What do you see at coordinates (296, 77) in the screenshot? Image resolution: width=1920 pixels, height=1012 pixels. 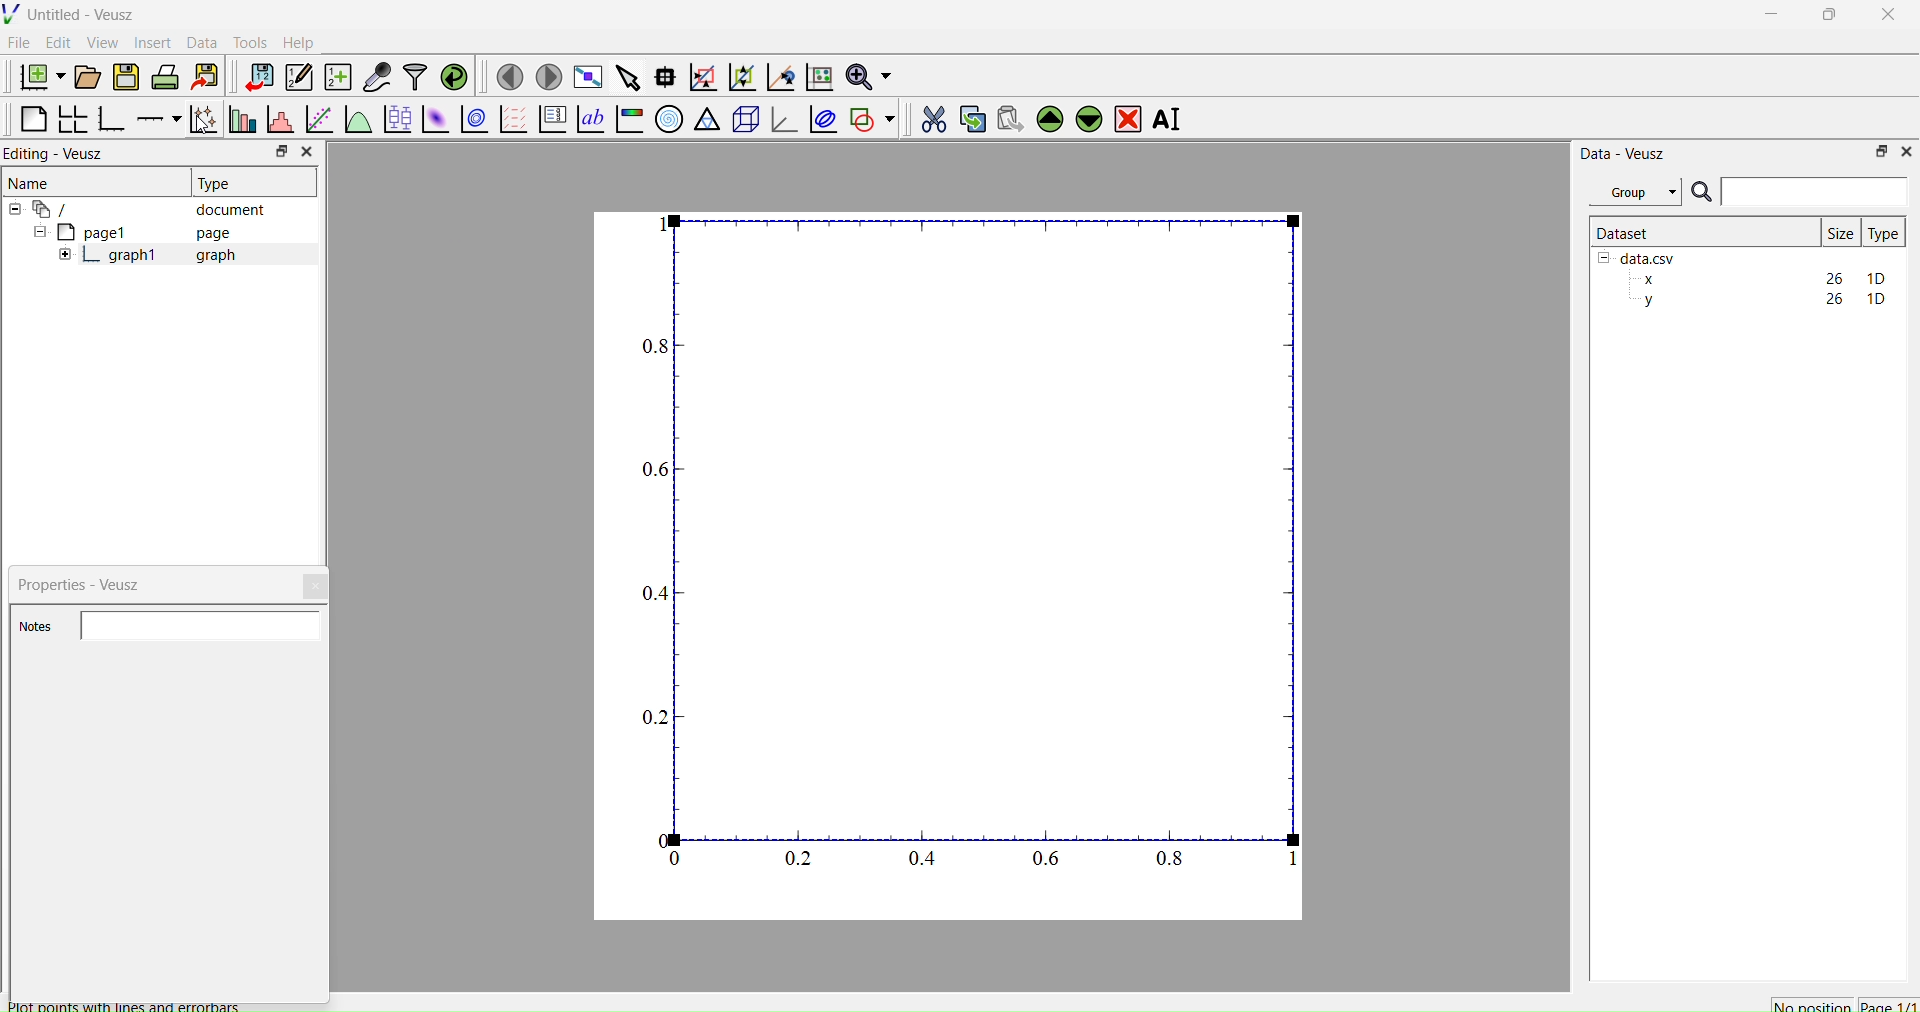 I see `Edit or enter new dataset` at bounding box center [296, 77].